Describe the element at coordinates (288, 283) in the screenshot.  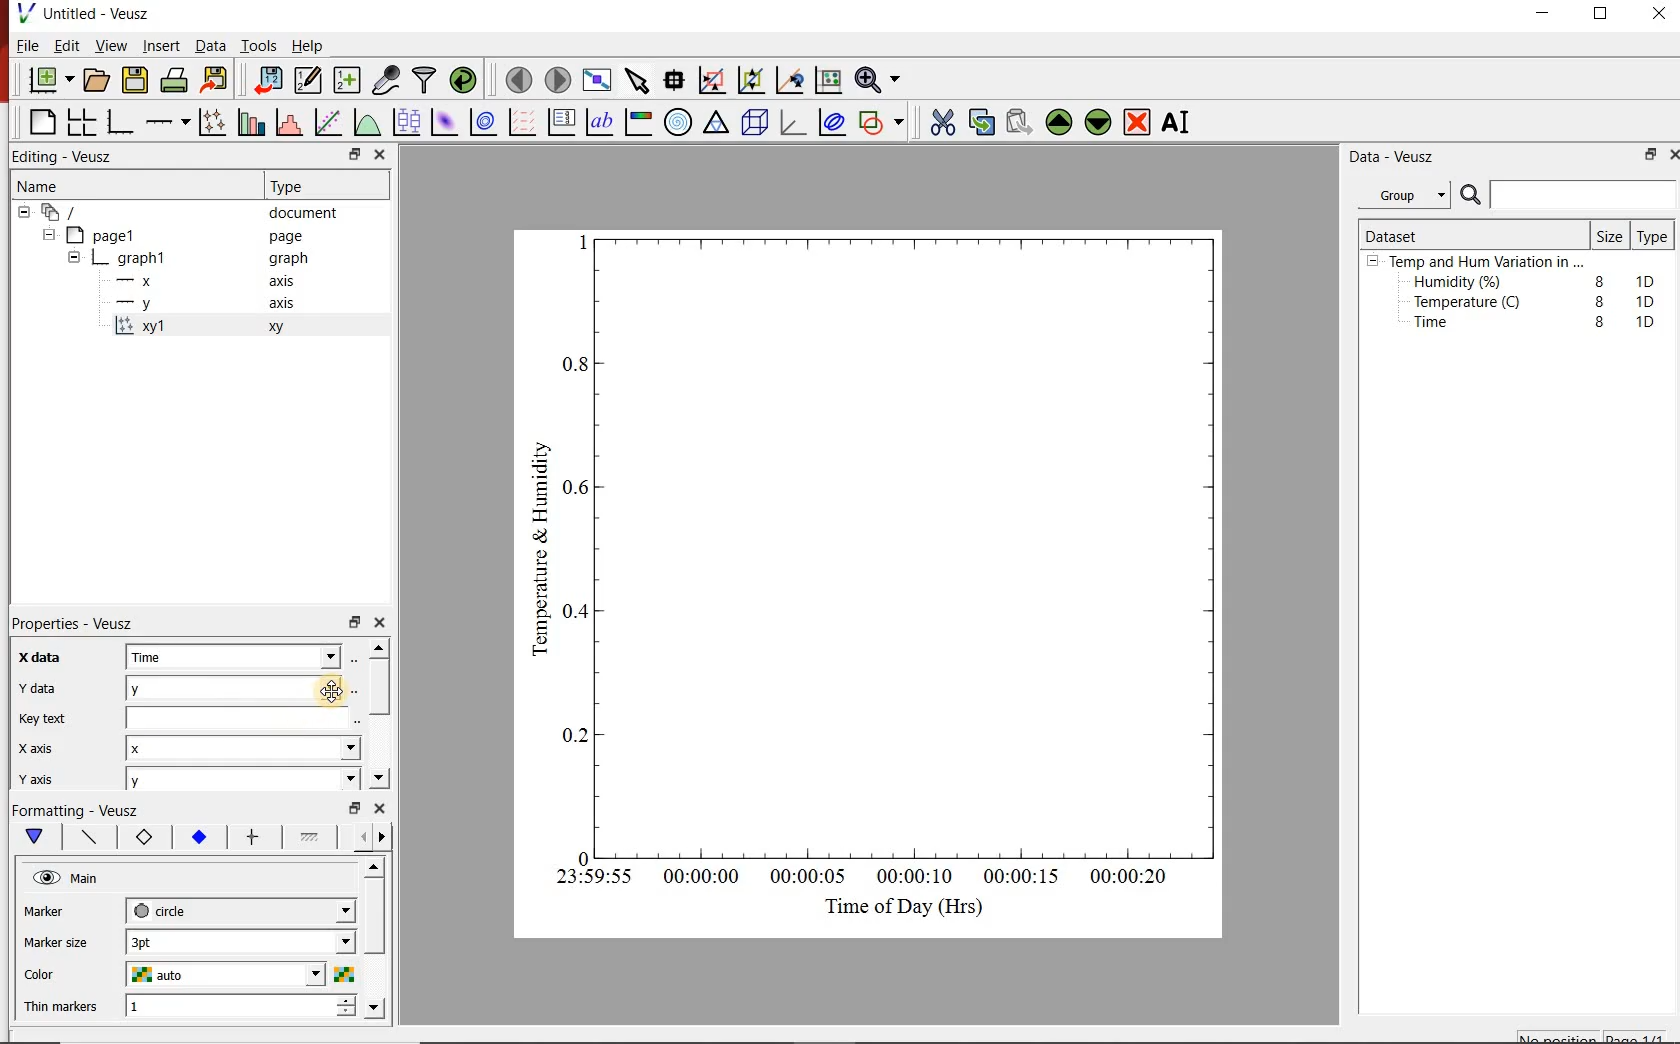
I see `axis` at that location.